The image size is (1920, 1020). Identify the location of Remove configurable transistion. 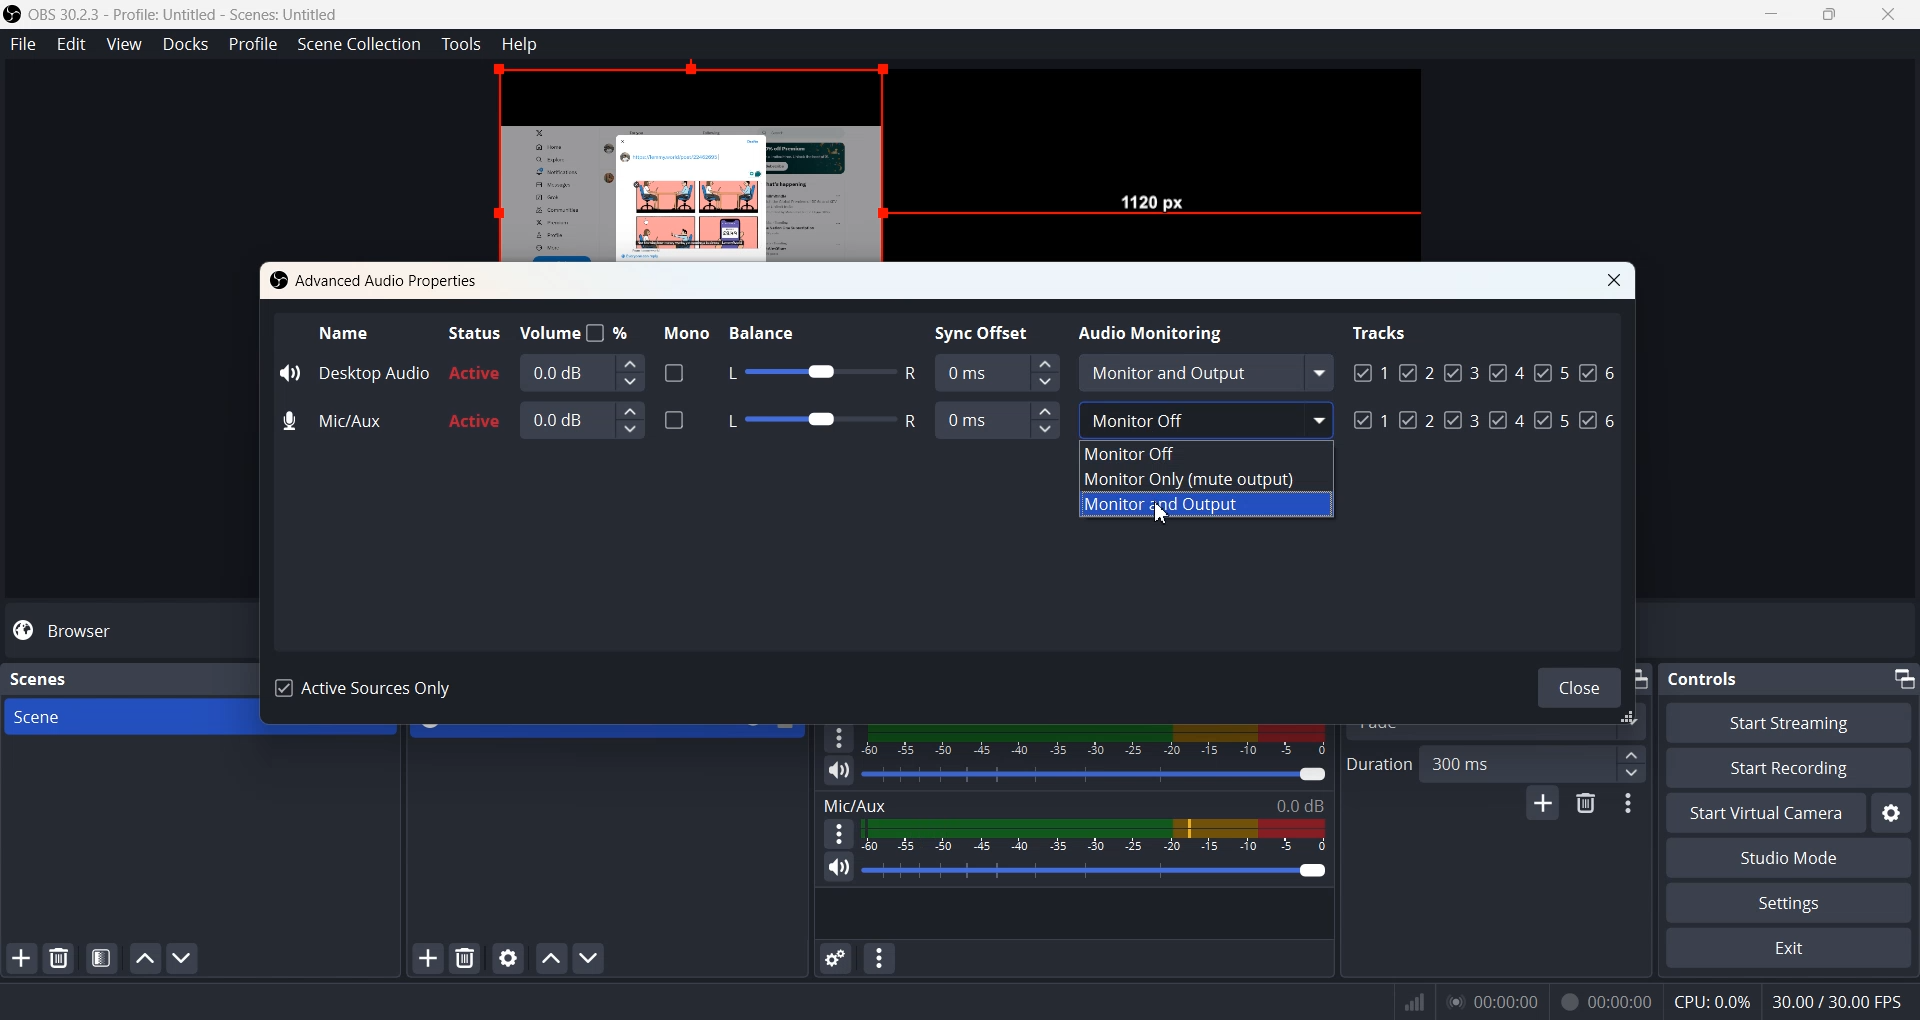
(1588, 805).